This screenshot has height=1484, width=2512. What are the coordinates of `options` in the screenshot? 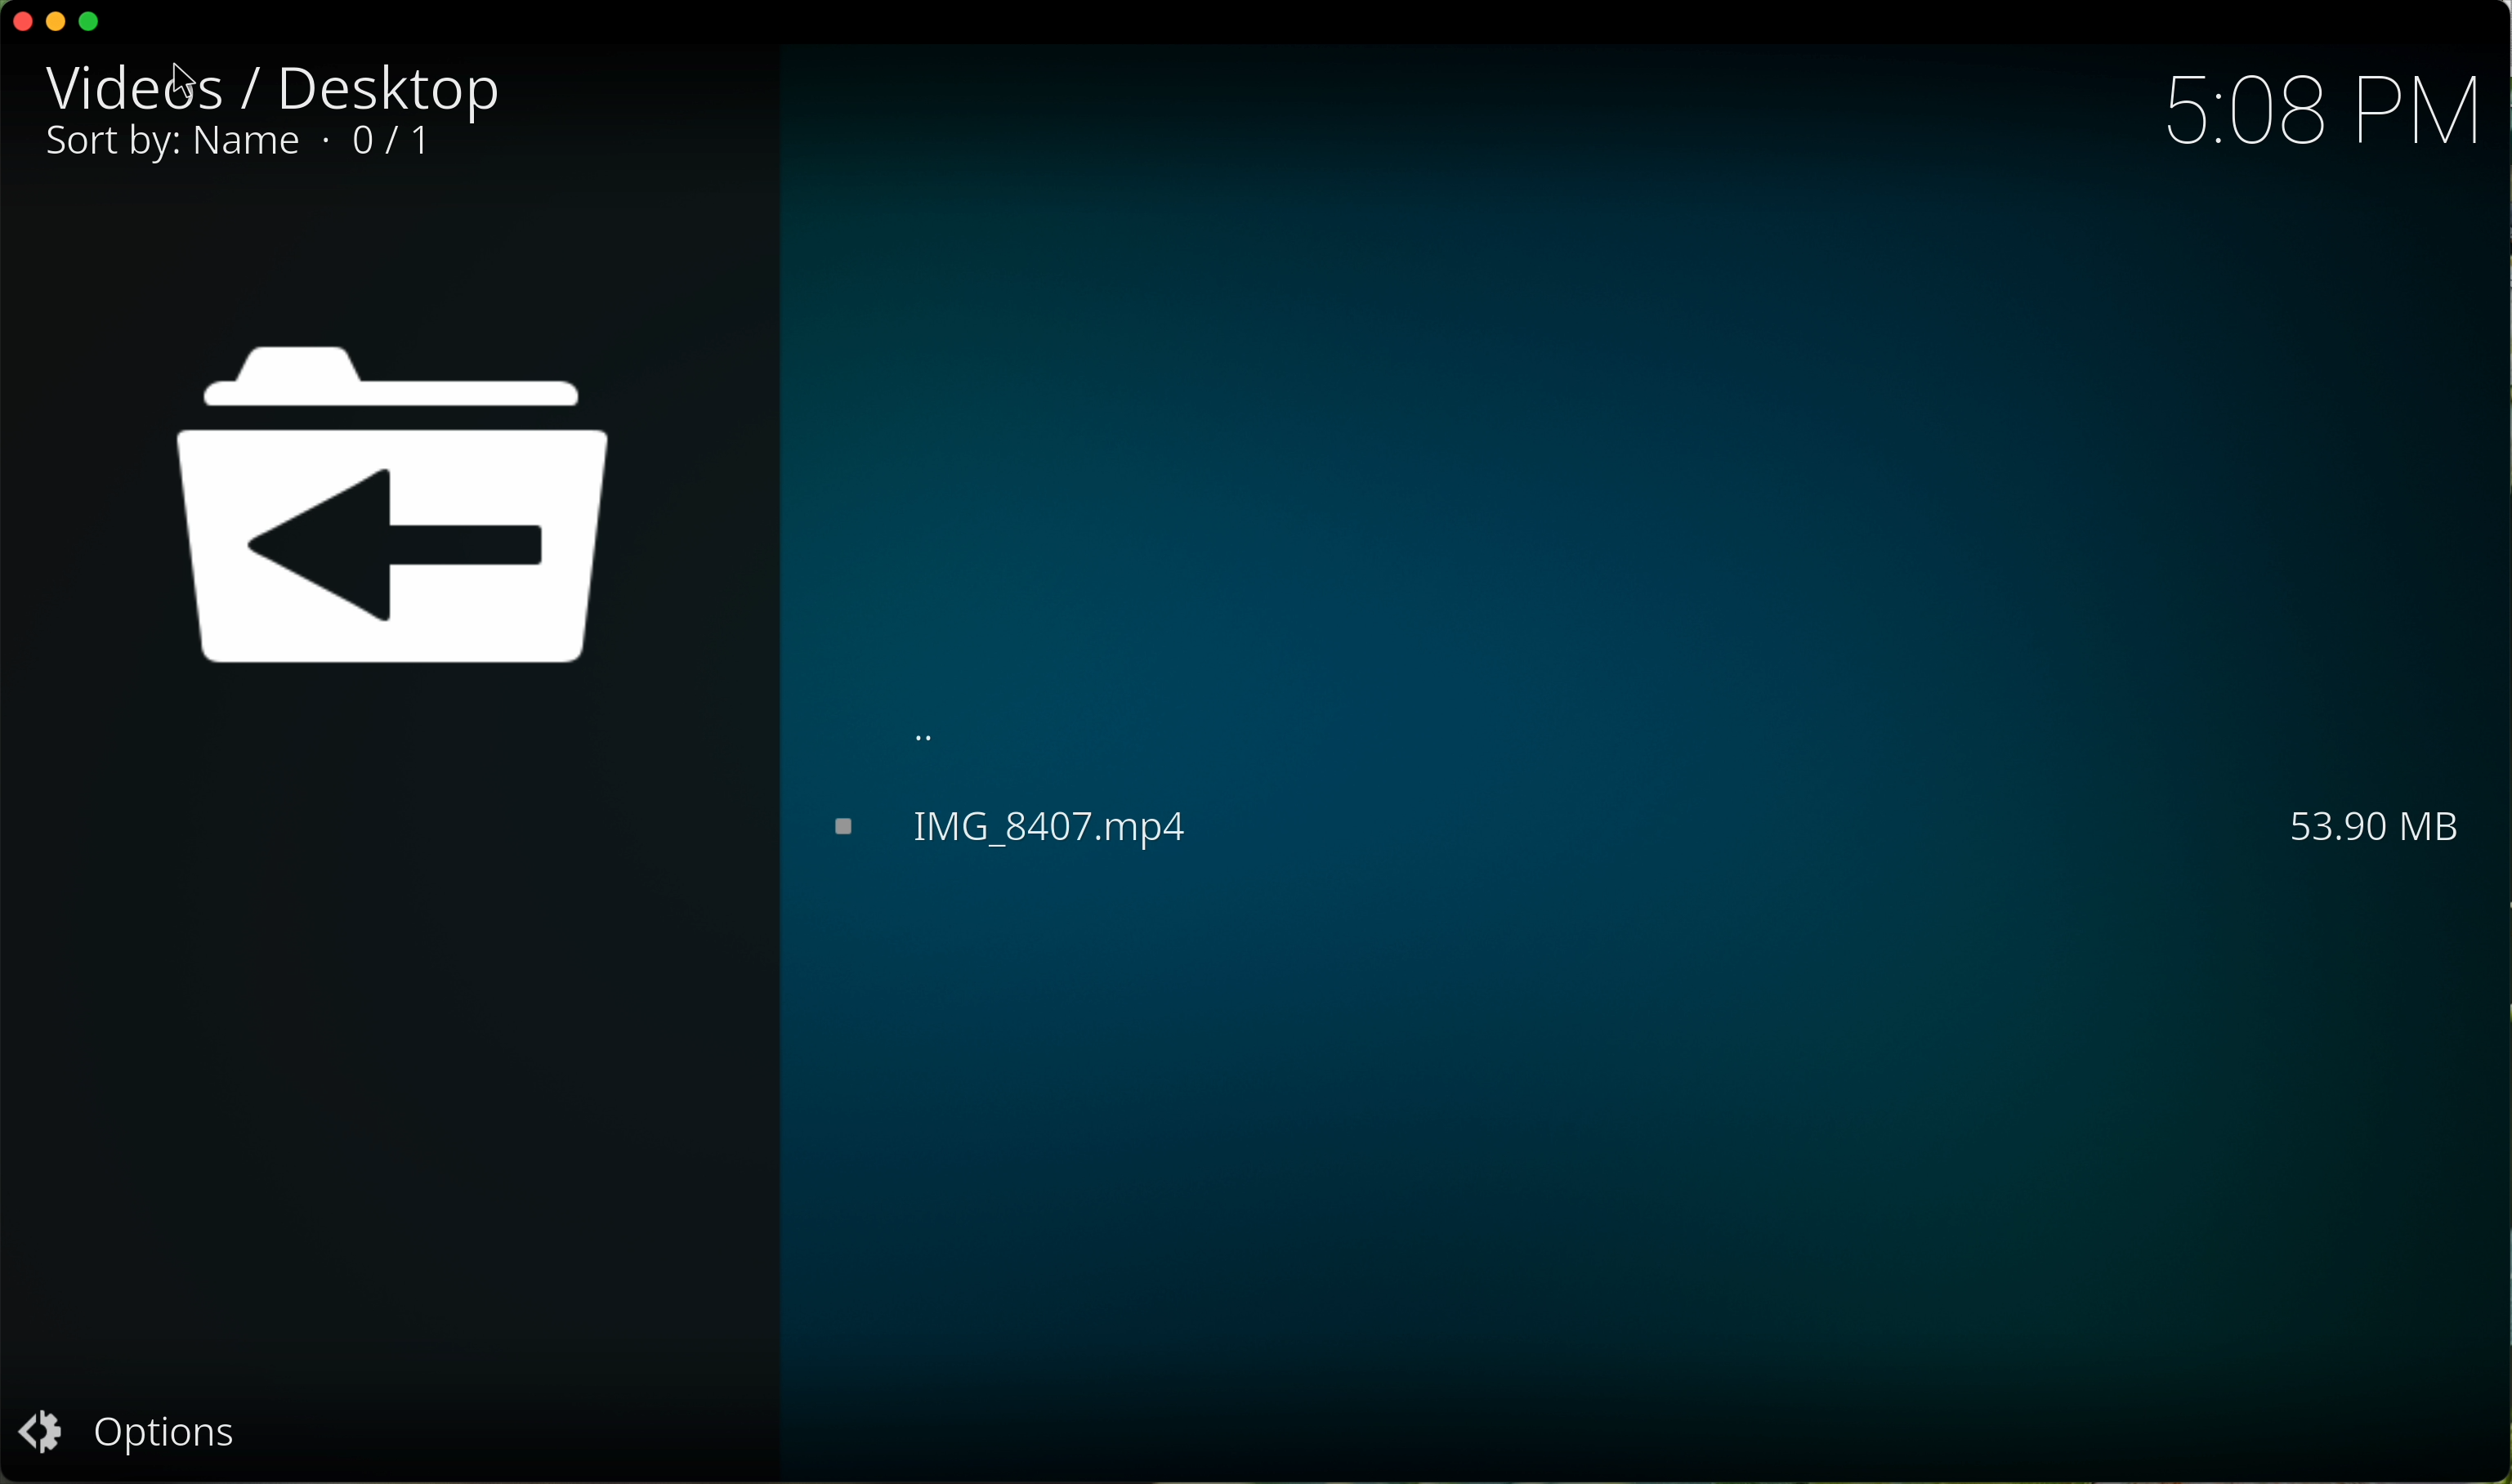 It's located at (133, 1430).